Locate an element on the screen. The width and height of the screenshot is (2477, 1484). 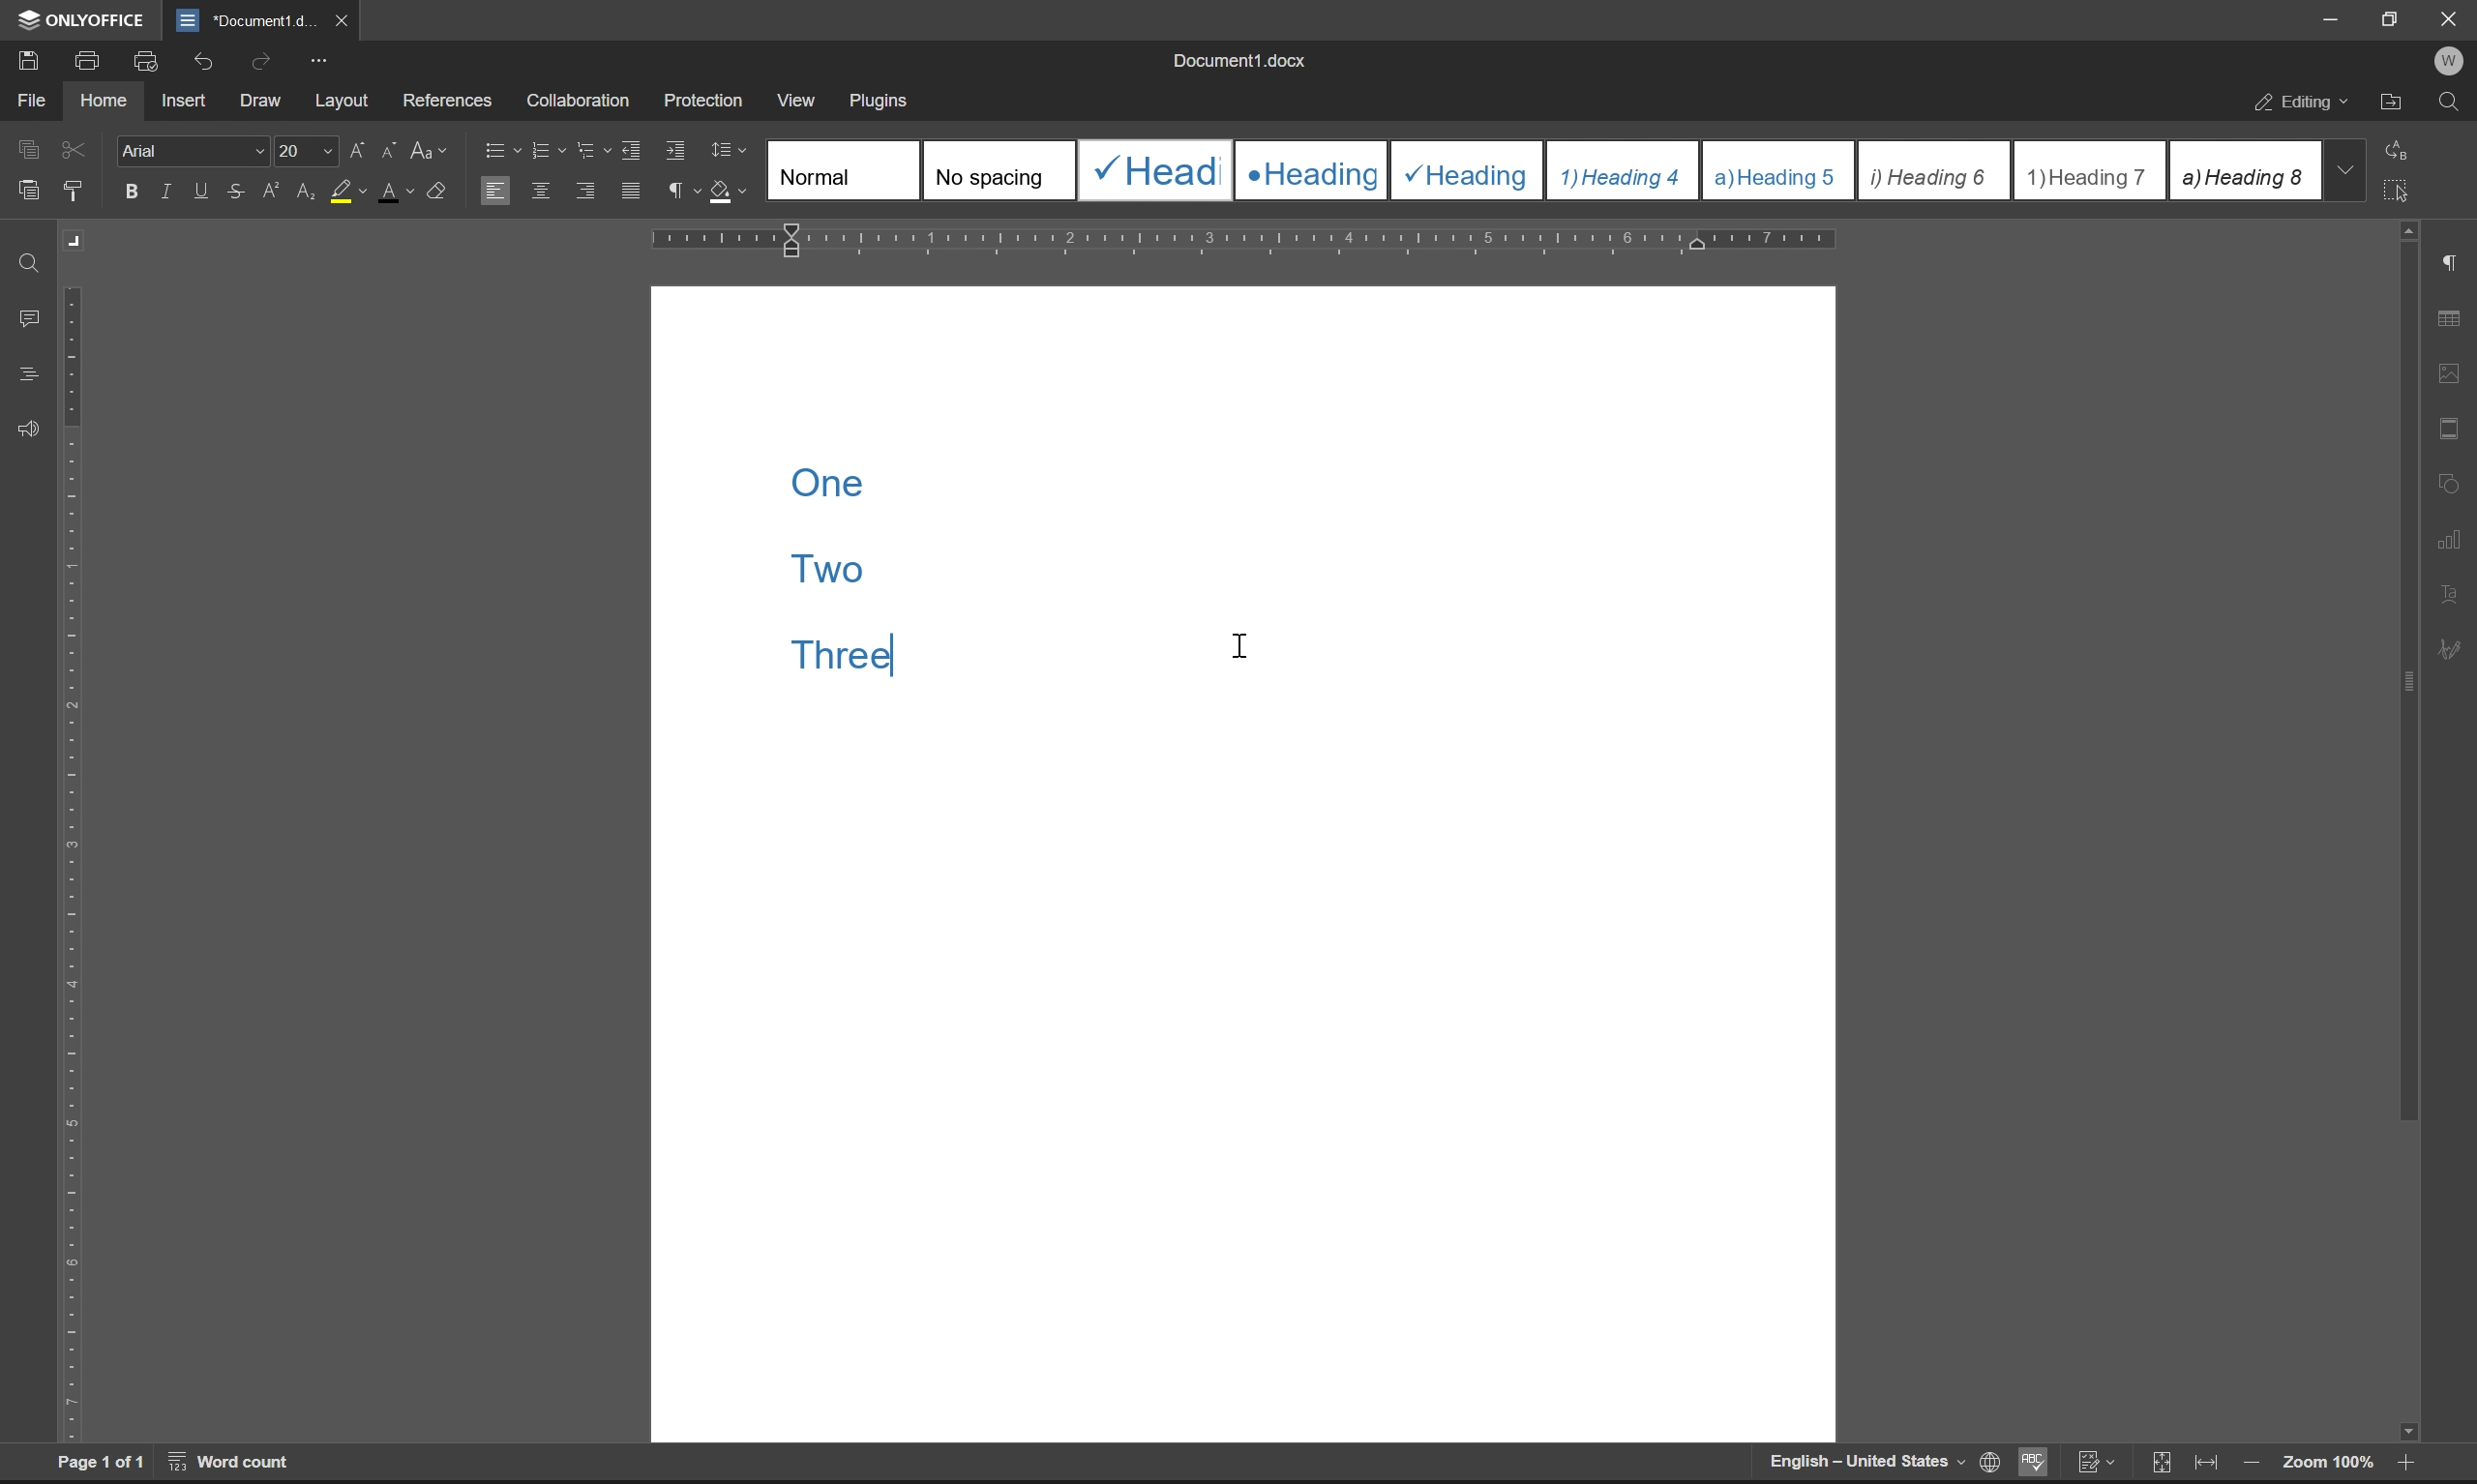
fit to width is located at coordinates (2206, 1463).